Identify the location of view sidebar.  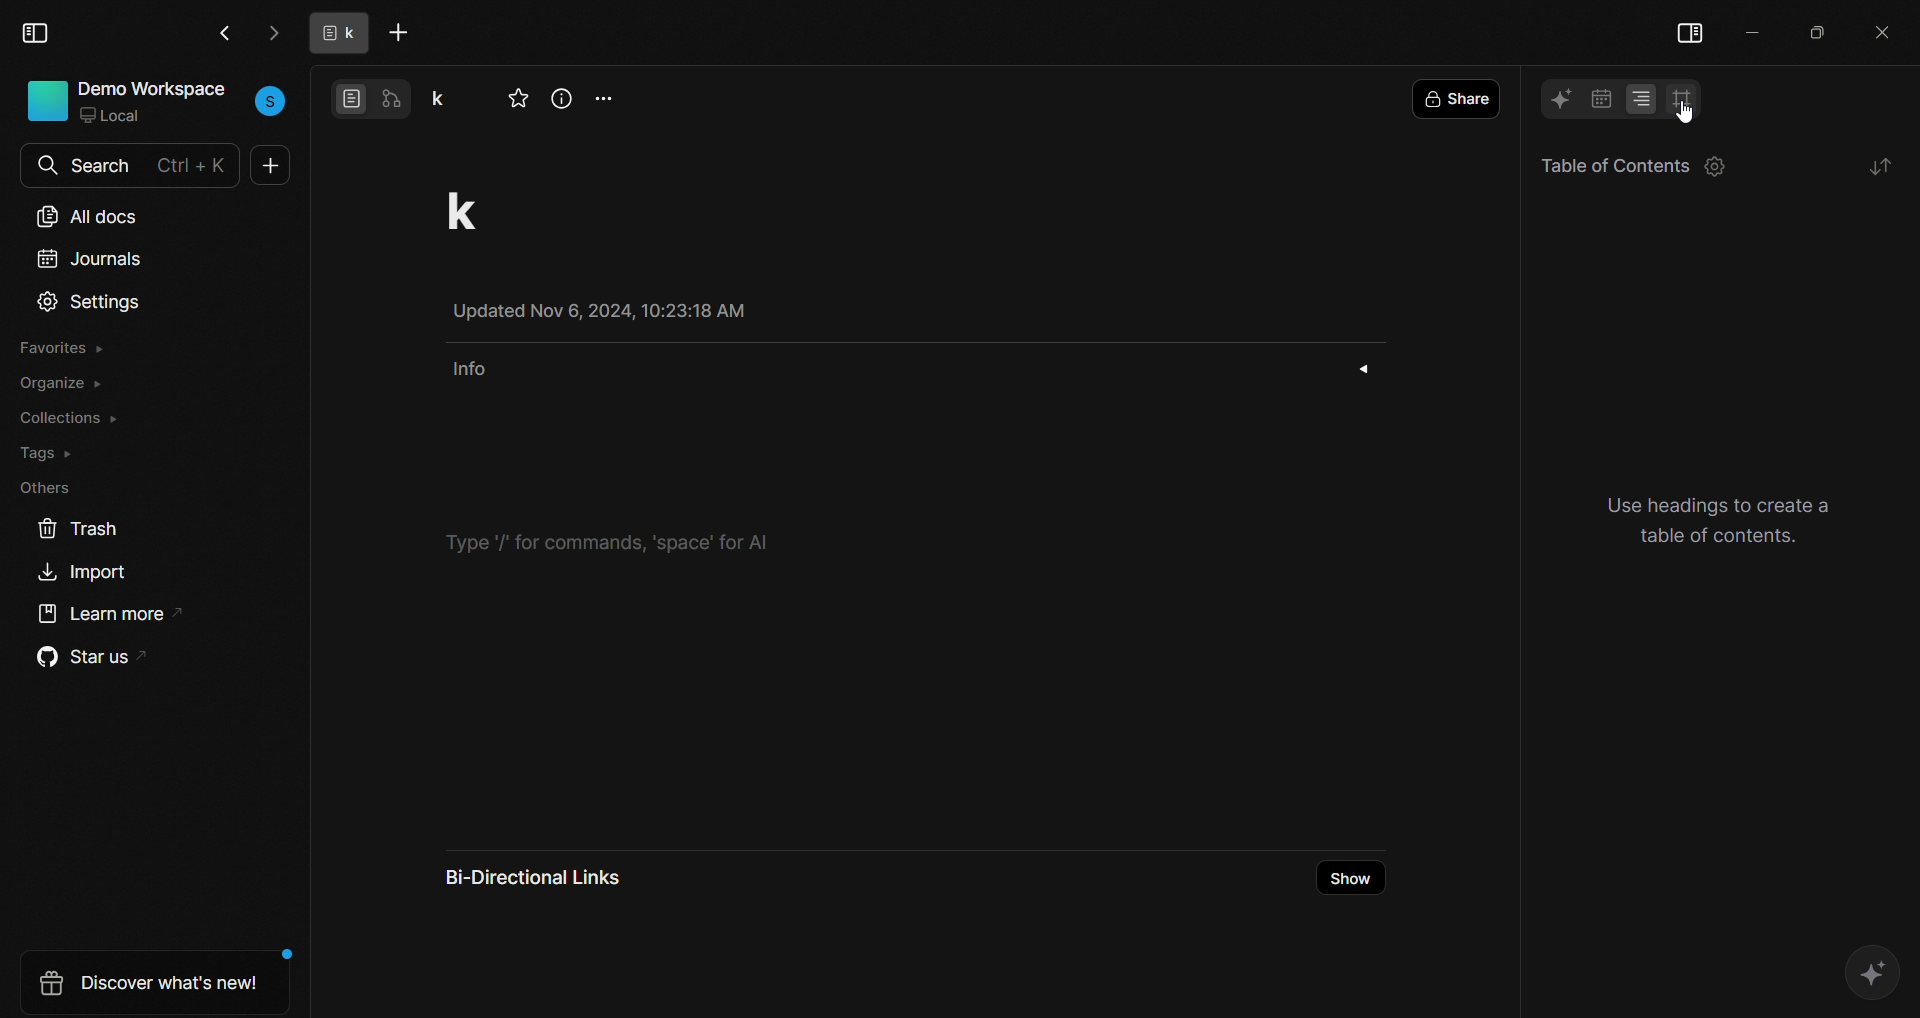
(38, 33).